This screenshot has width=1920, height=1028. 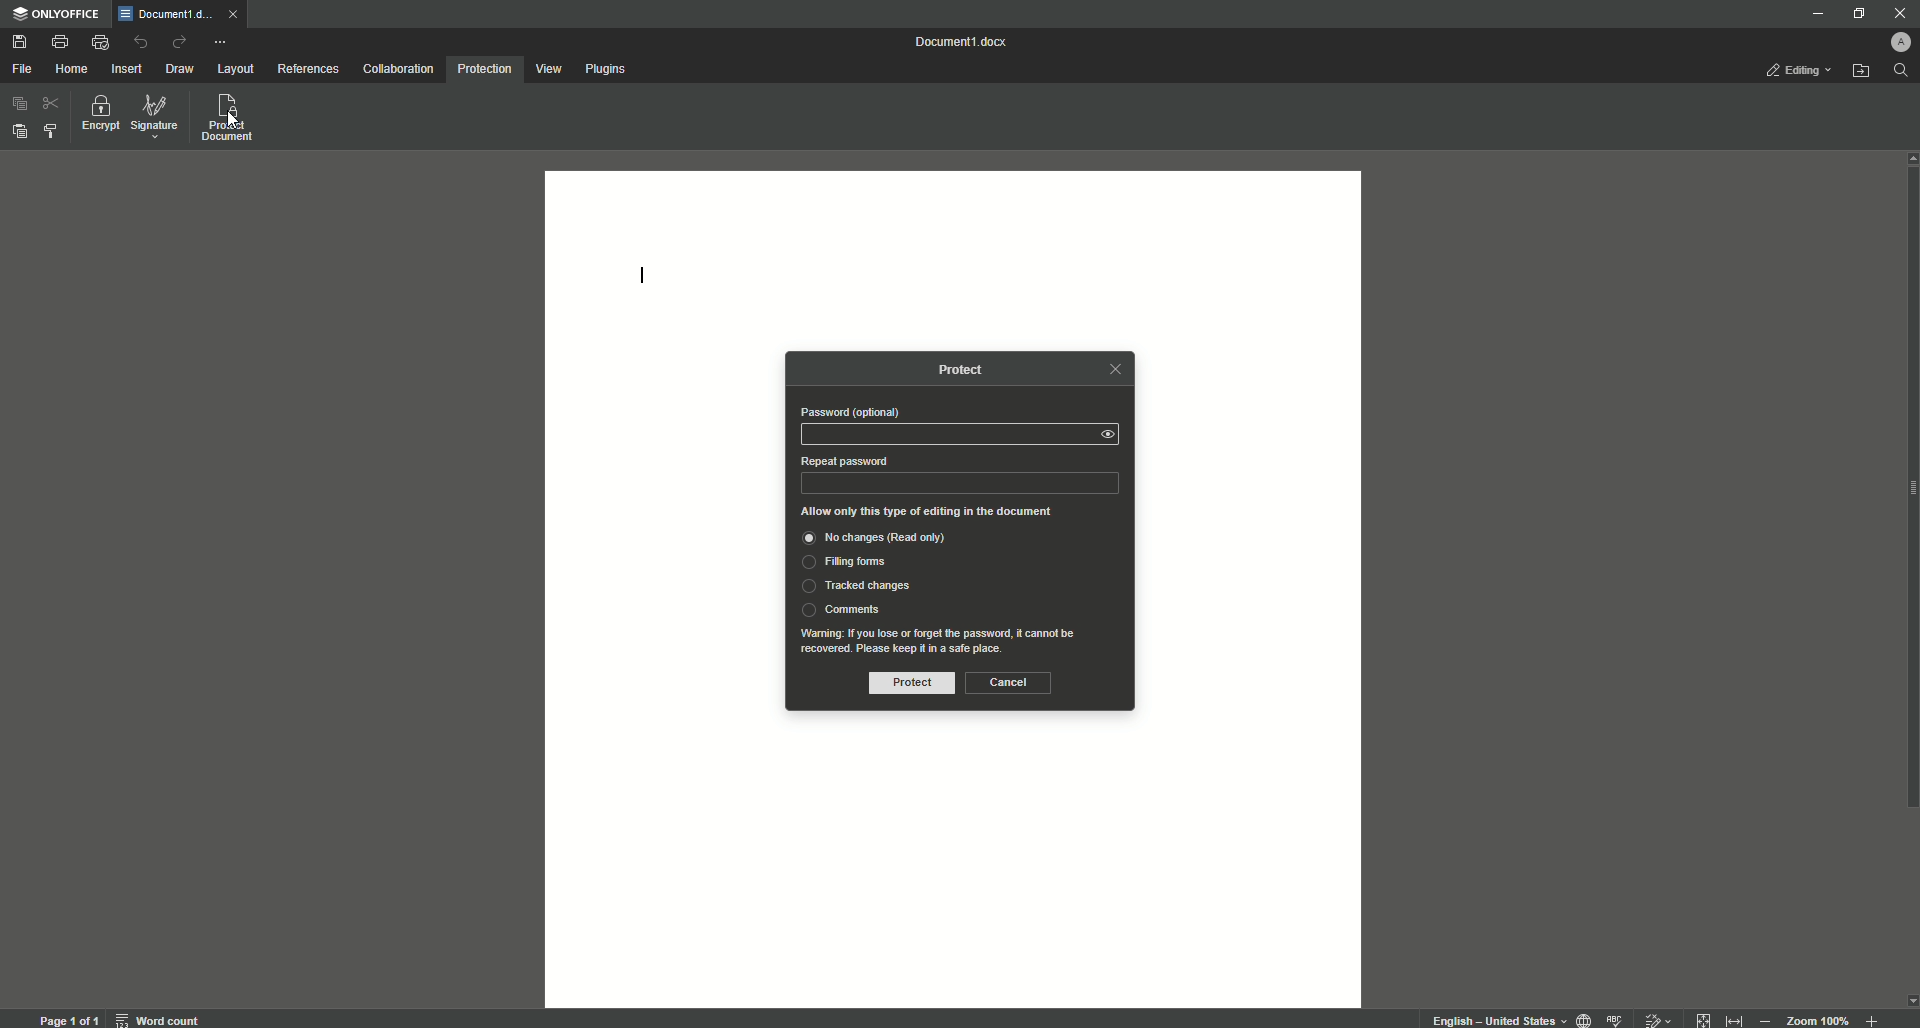 I want to click on seen, so click(x=1113, y=434).